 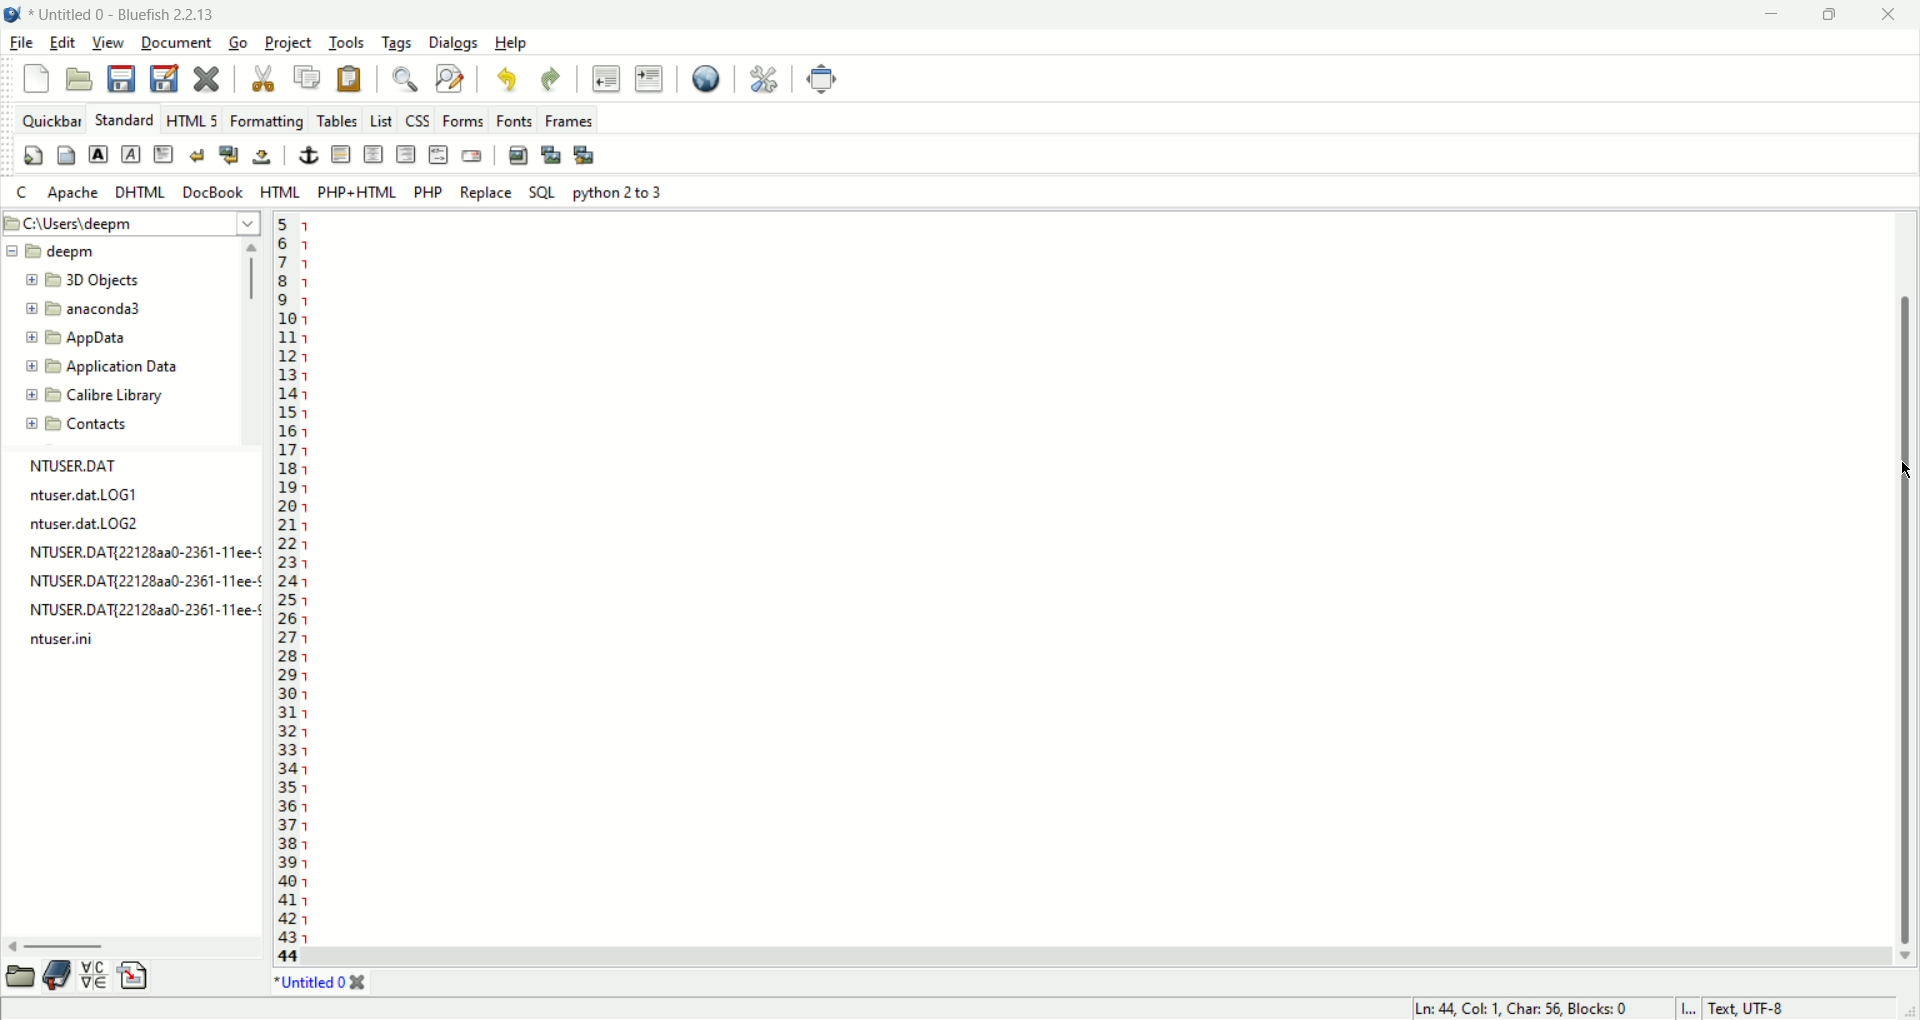 What do you see at coordinates (208, 80) in the screenshot?
I see `close` at bounding box center [208, 80].